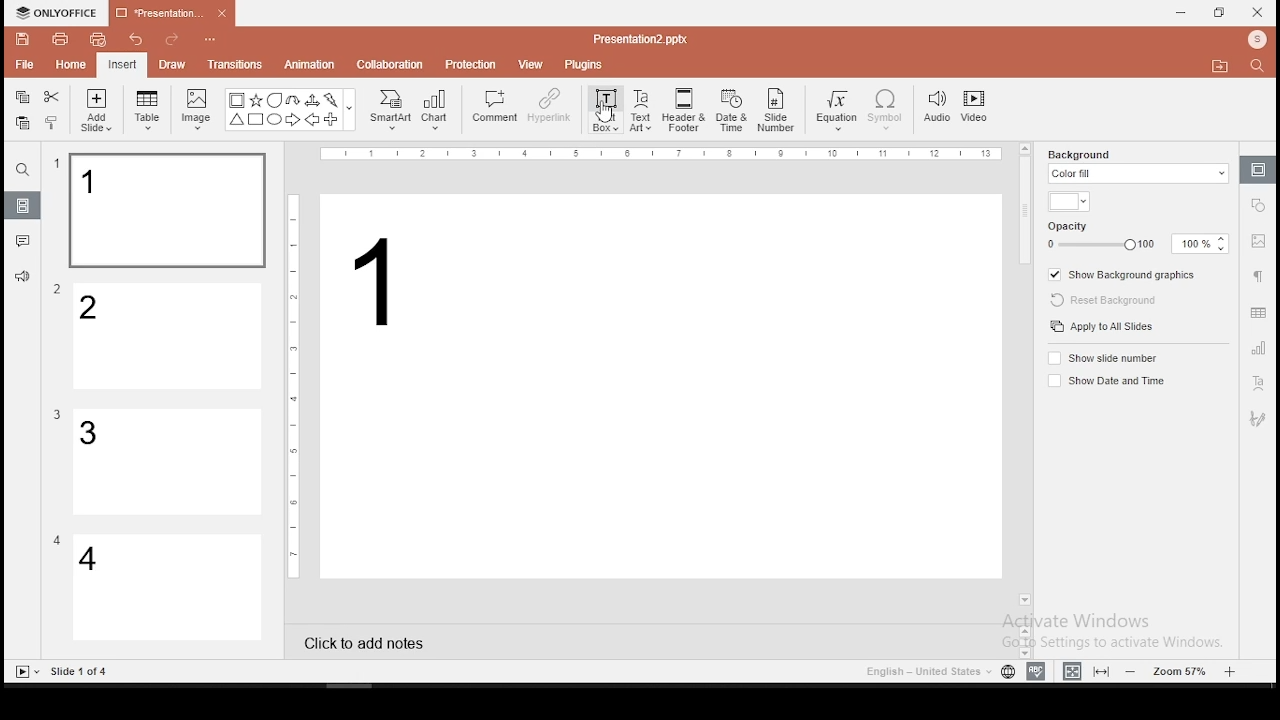  I want to click on presentation, so click(169, 15).